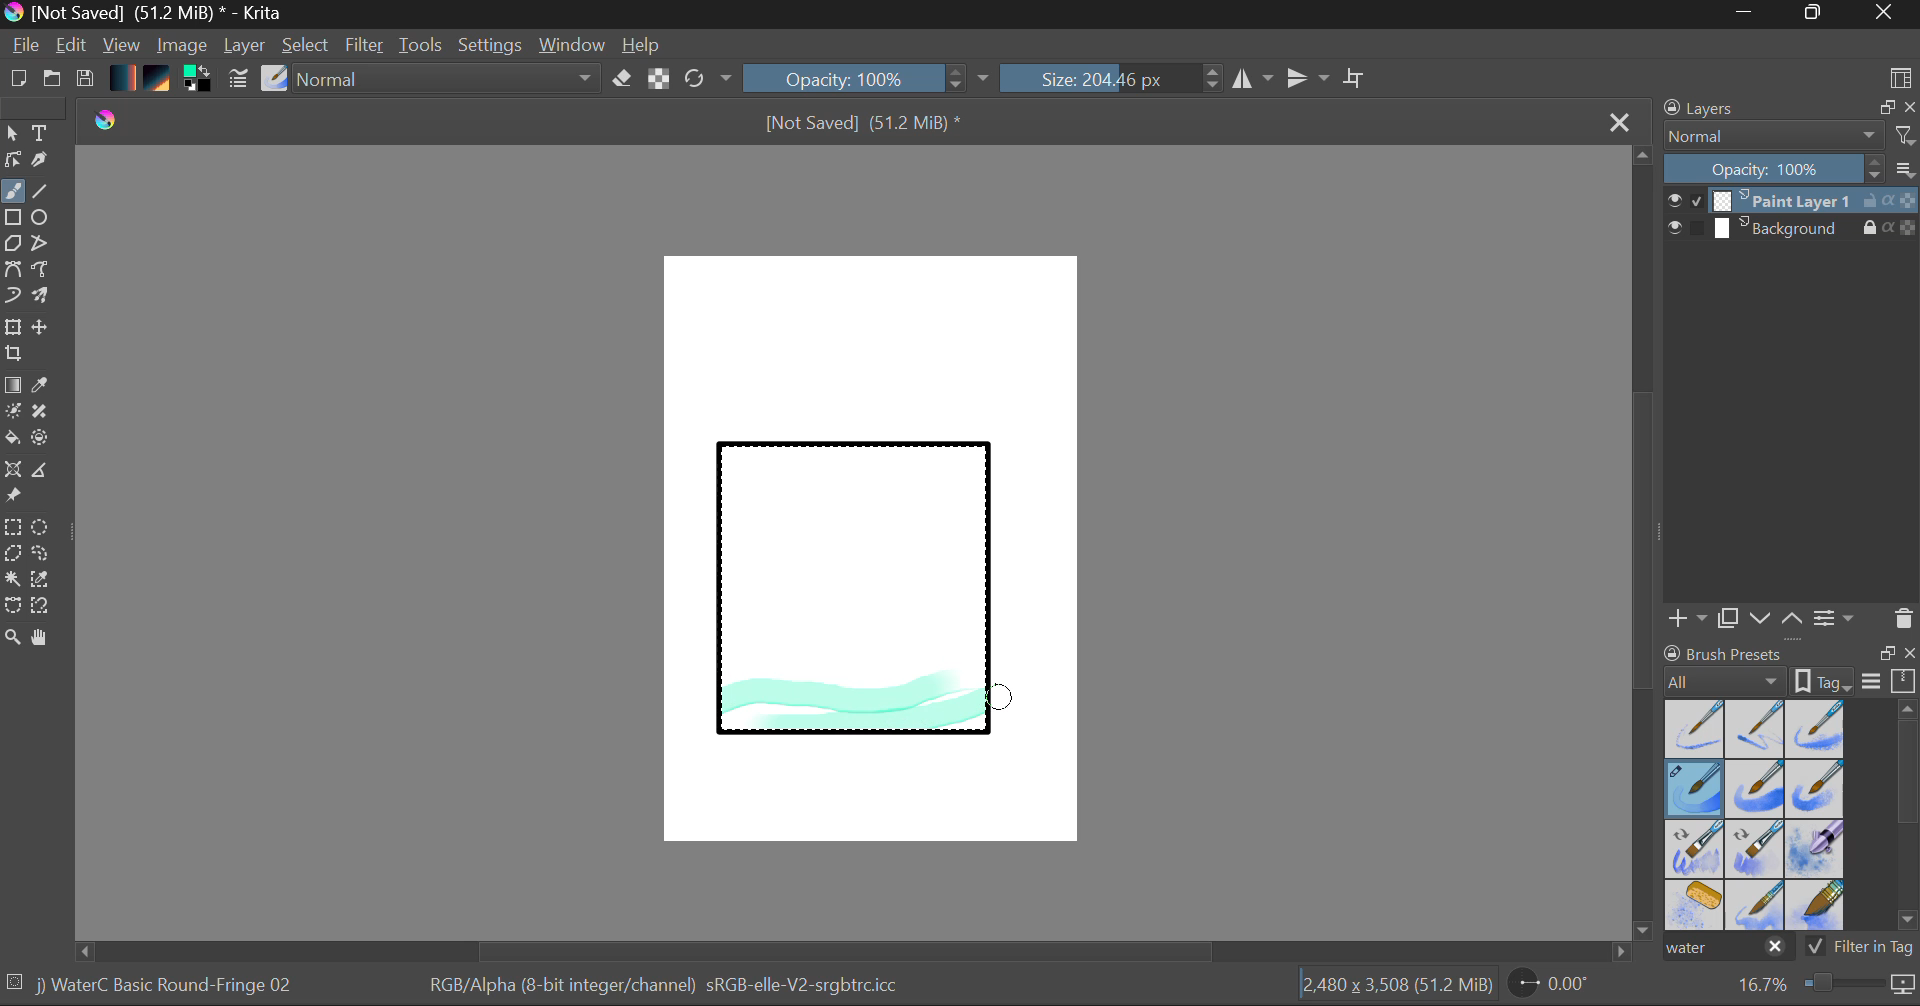 This screenshot has height=1006, width=1920. What do you see at coordinates (1112, 78) in the screenshot?
I see `Brush Size` at bounding box center [1112, 78].